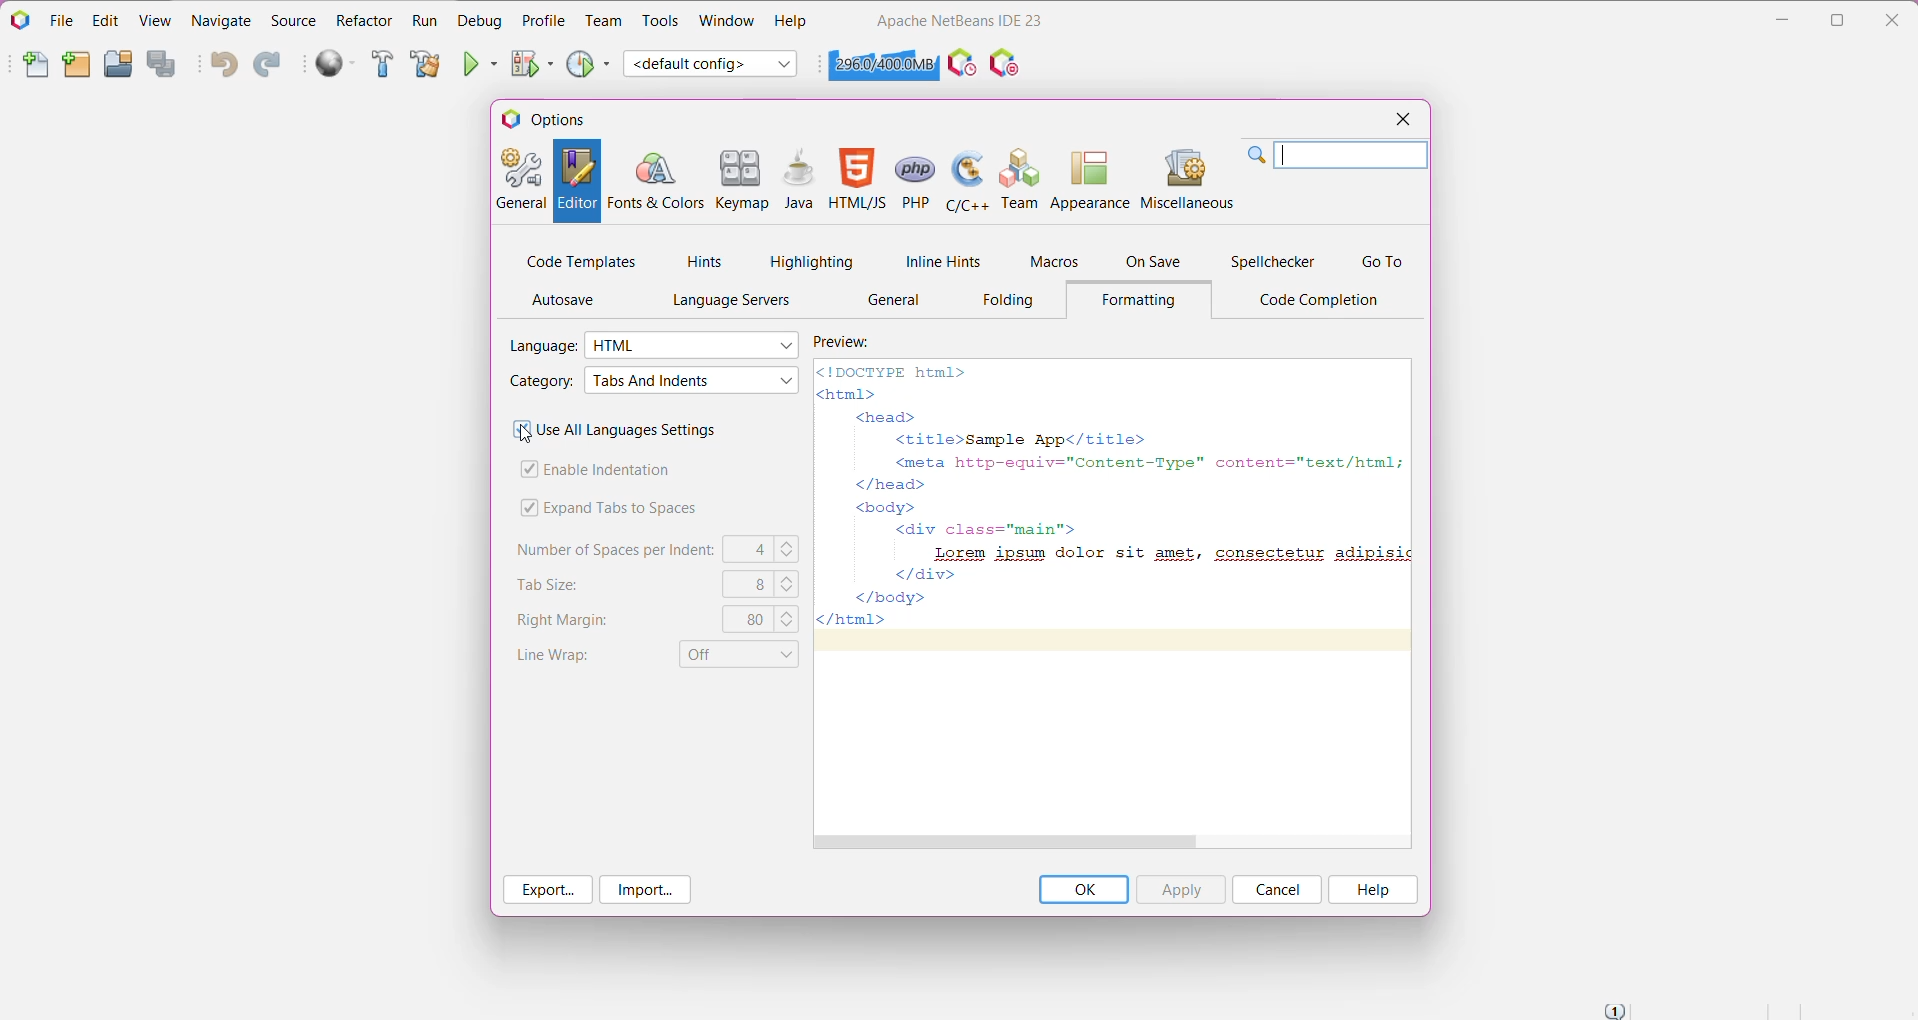 The image size is (1918, 1020). What do you see at coordinates (424, 65) in the screenshot?
I see `Clean and Build Project` at bounding box center [424, 65].